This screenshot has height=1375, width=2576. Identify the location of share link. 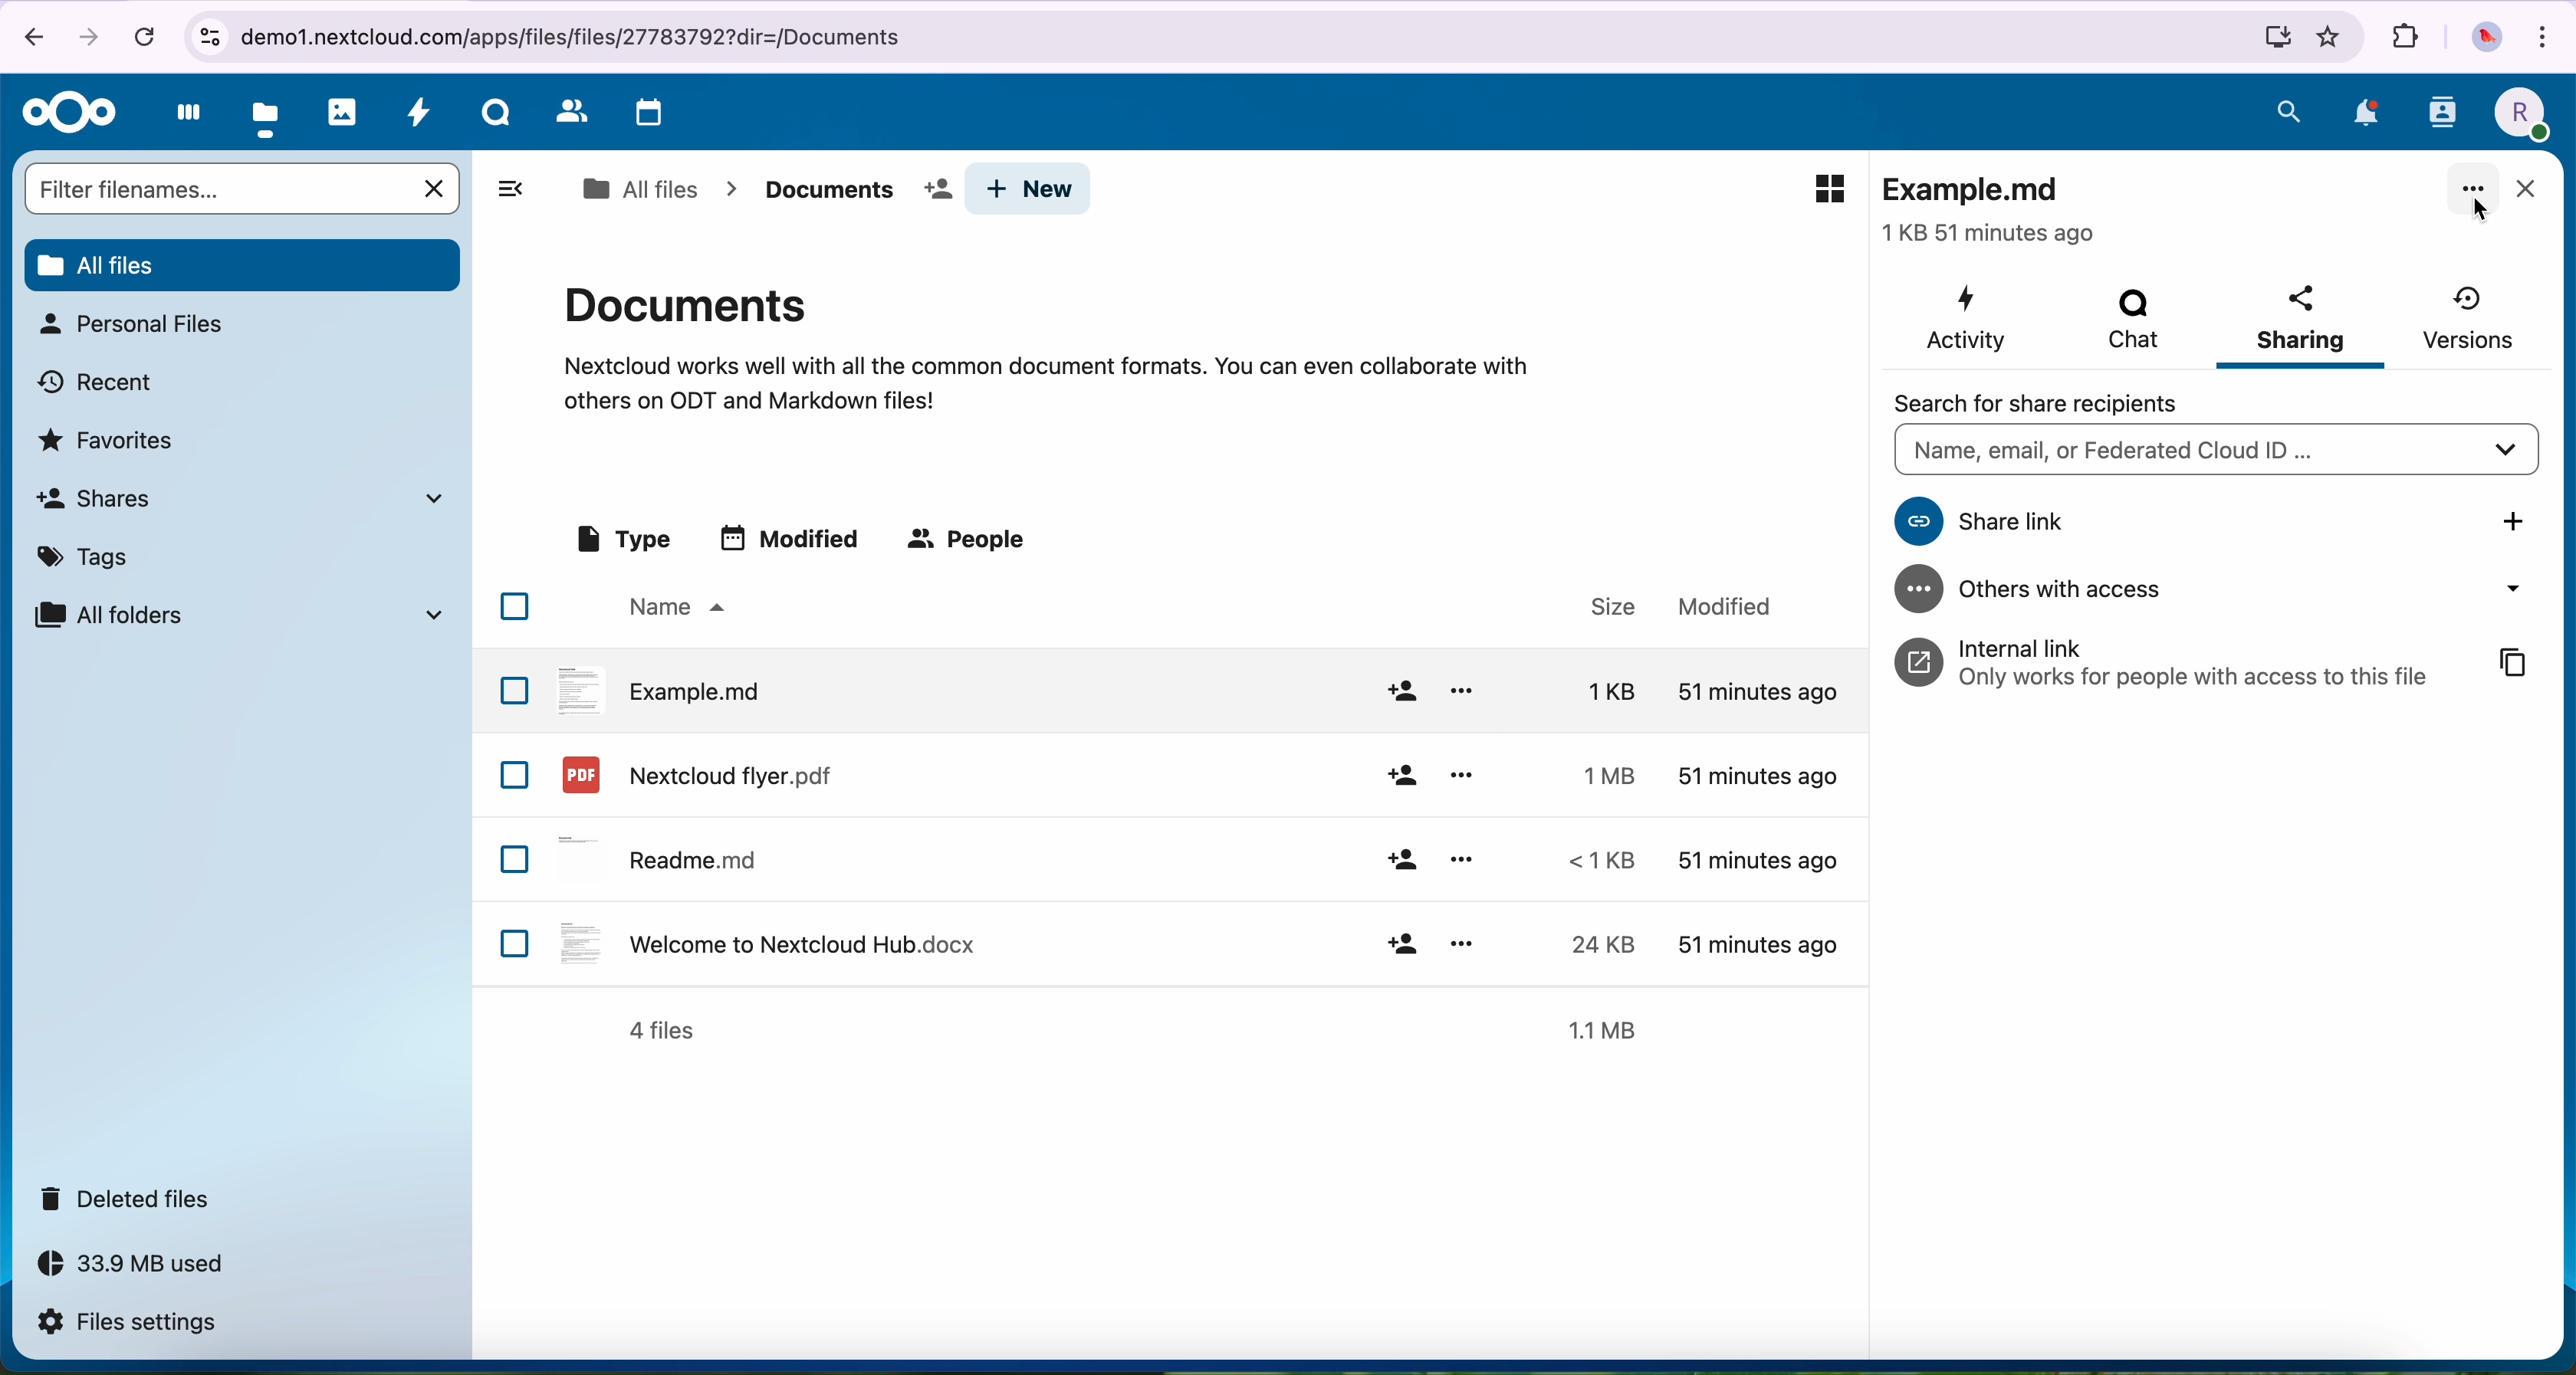
(2136, 521).